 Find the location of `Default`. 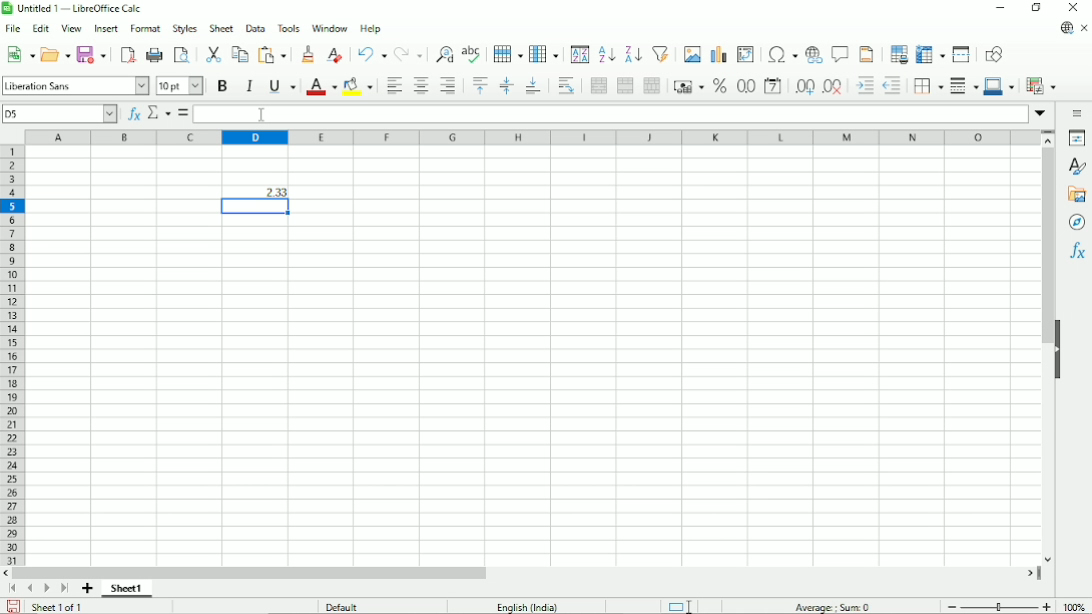

Default is located at coordinates (340, 606).